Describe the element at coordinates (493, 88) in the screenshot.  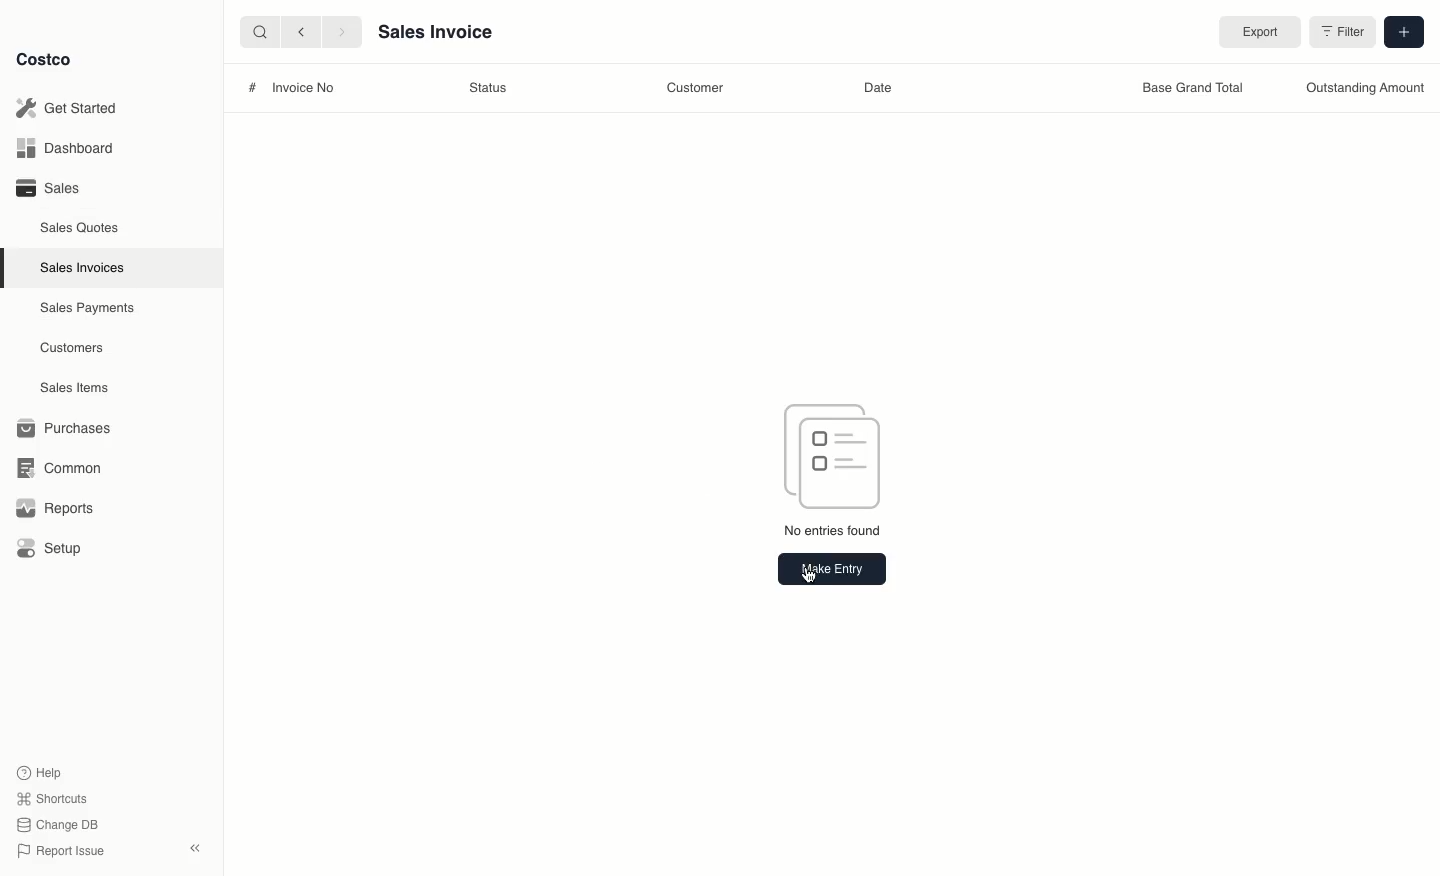
I see `Status` at that location.